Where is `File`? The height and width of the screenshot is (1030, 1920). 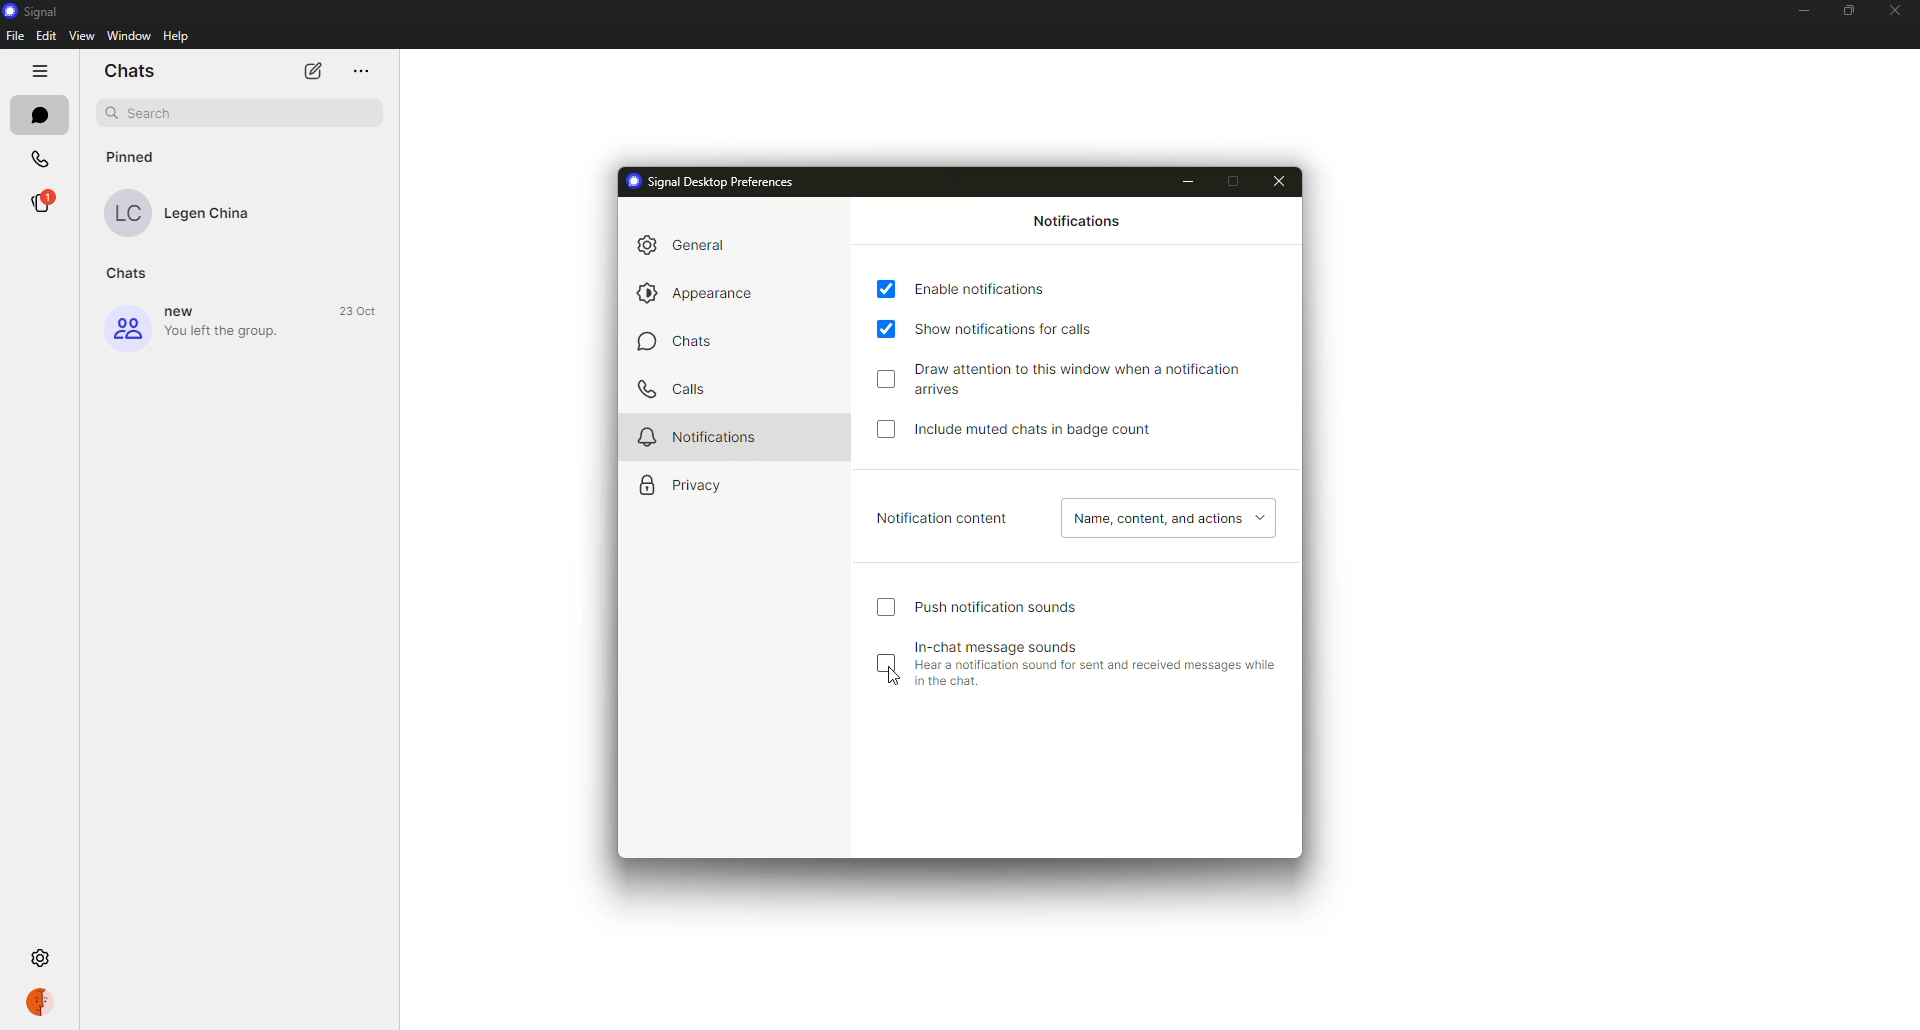
File is located at coordinates (16, 35).